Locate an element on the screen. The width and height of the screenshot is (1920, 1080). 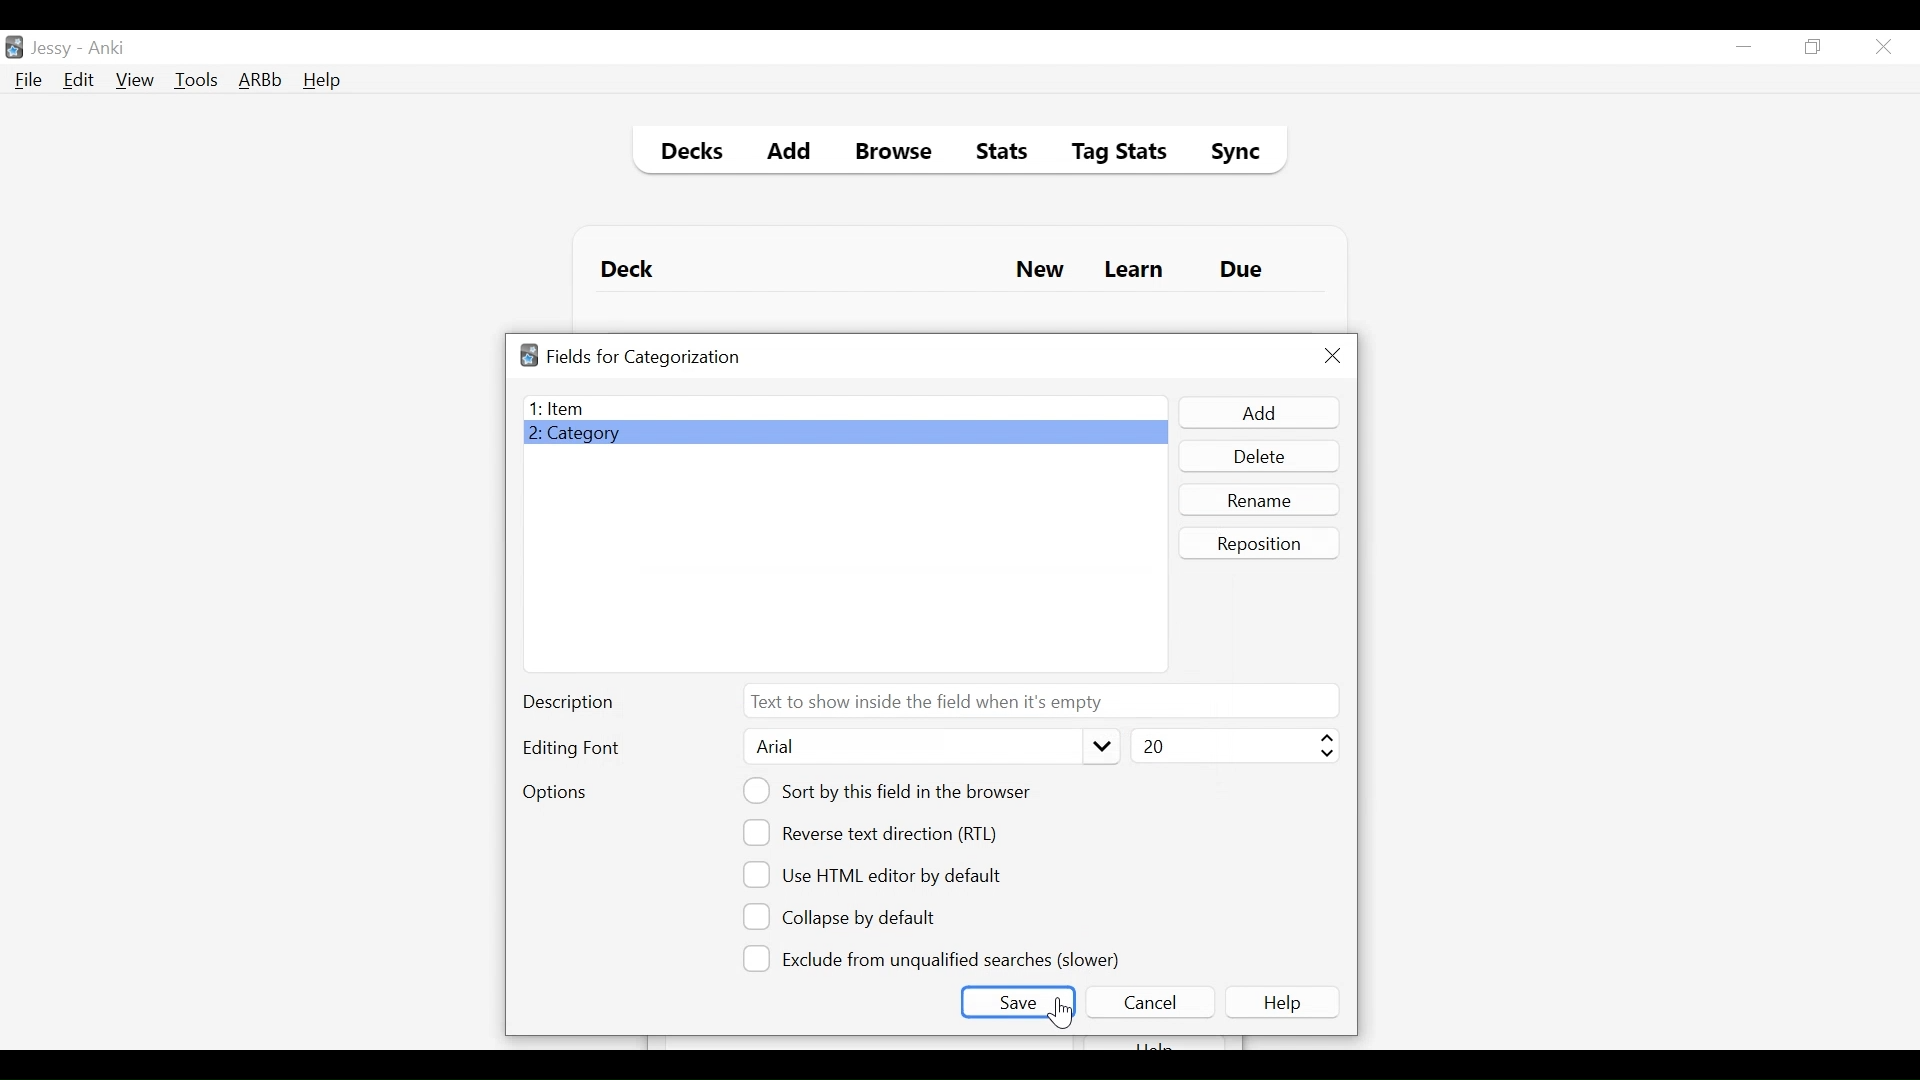
Tools is located at coordinates (196, 79).